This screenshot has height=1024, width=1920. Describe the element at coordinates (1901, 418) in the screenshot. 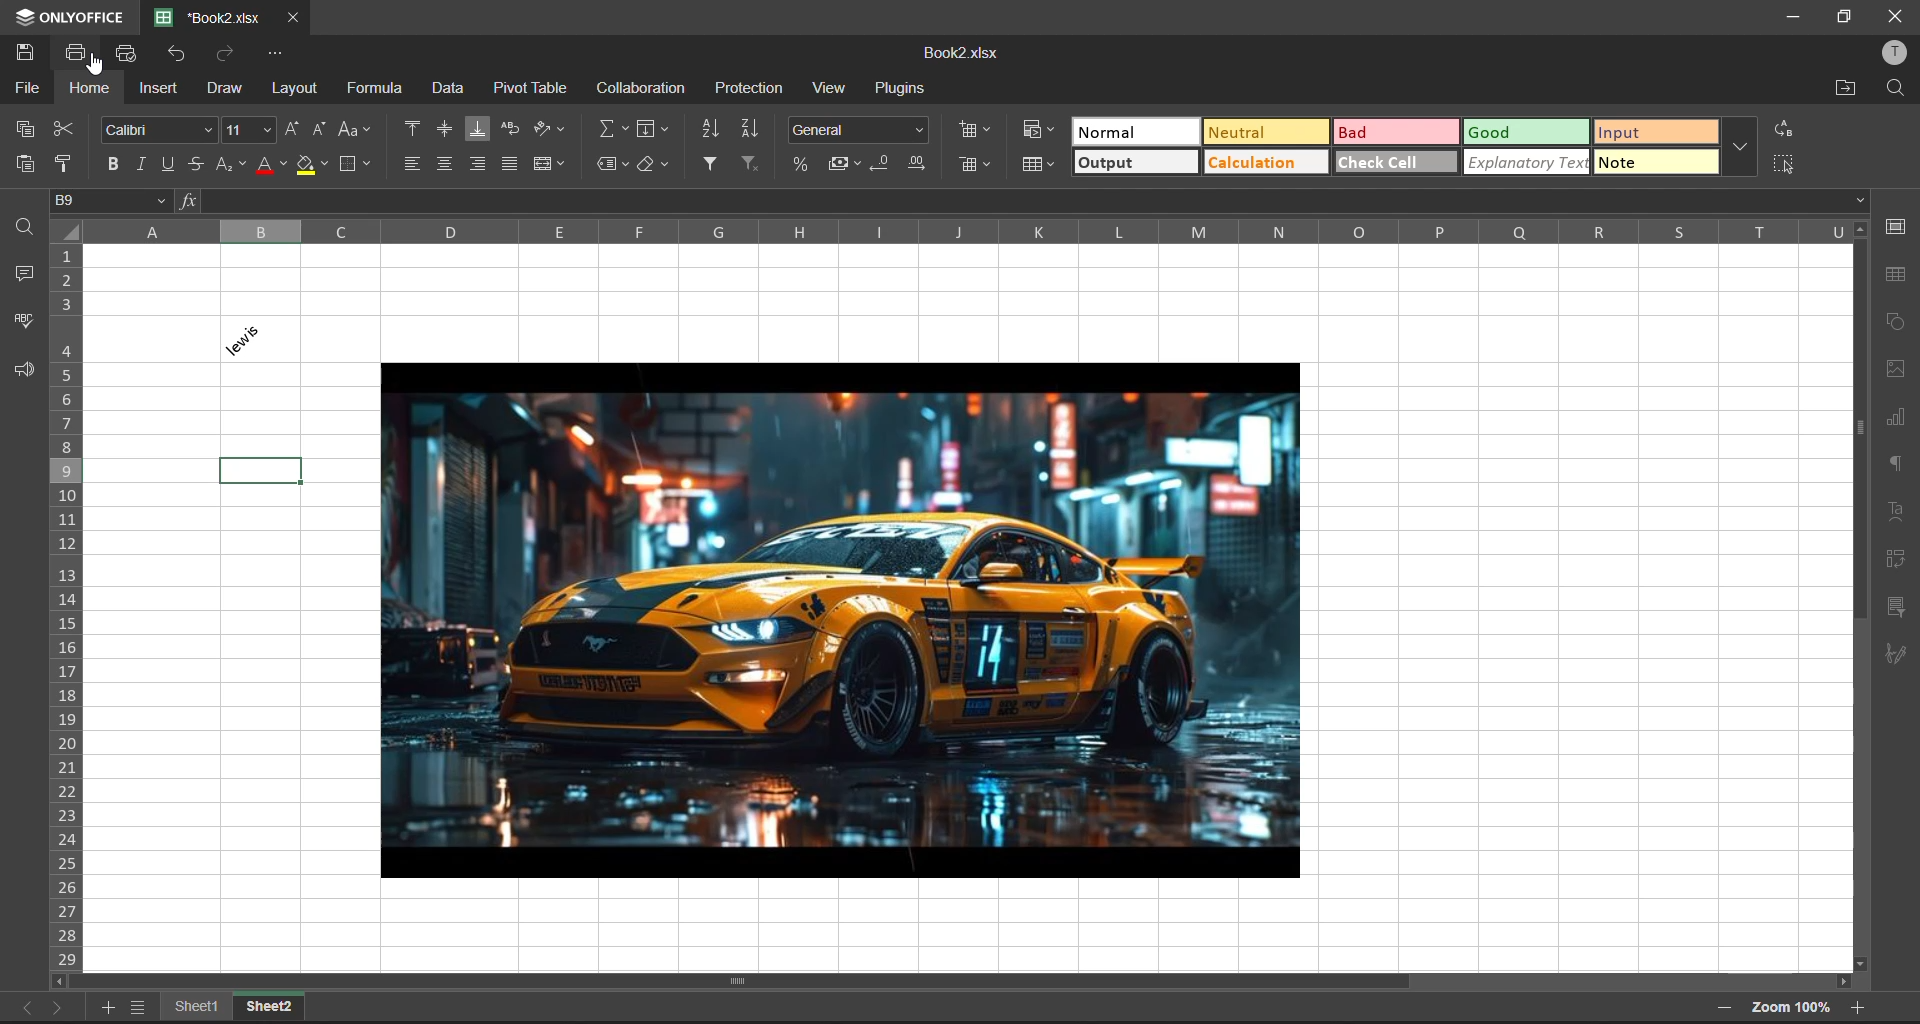

I see `charts` at that location.